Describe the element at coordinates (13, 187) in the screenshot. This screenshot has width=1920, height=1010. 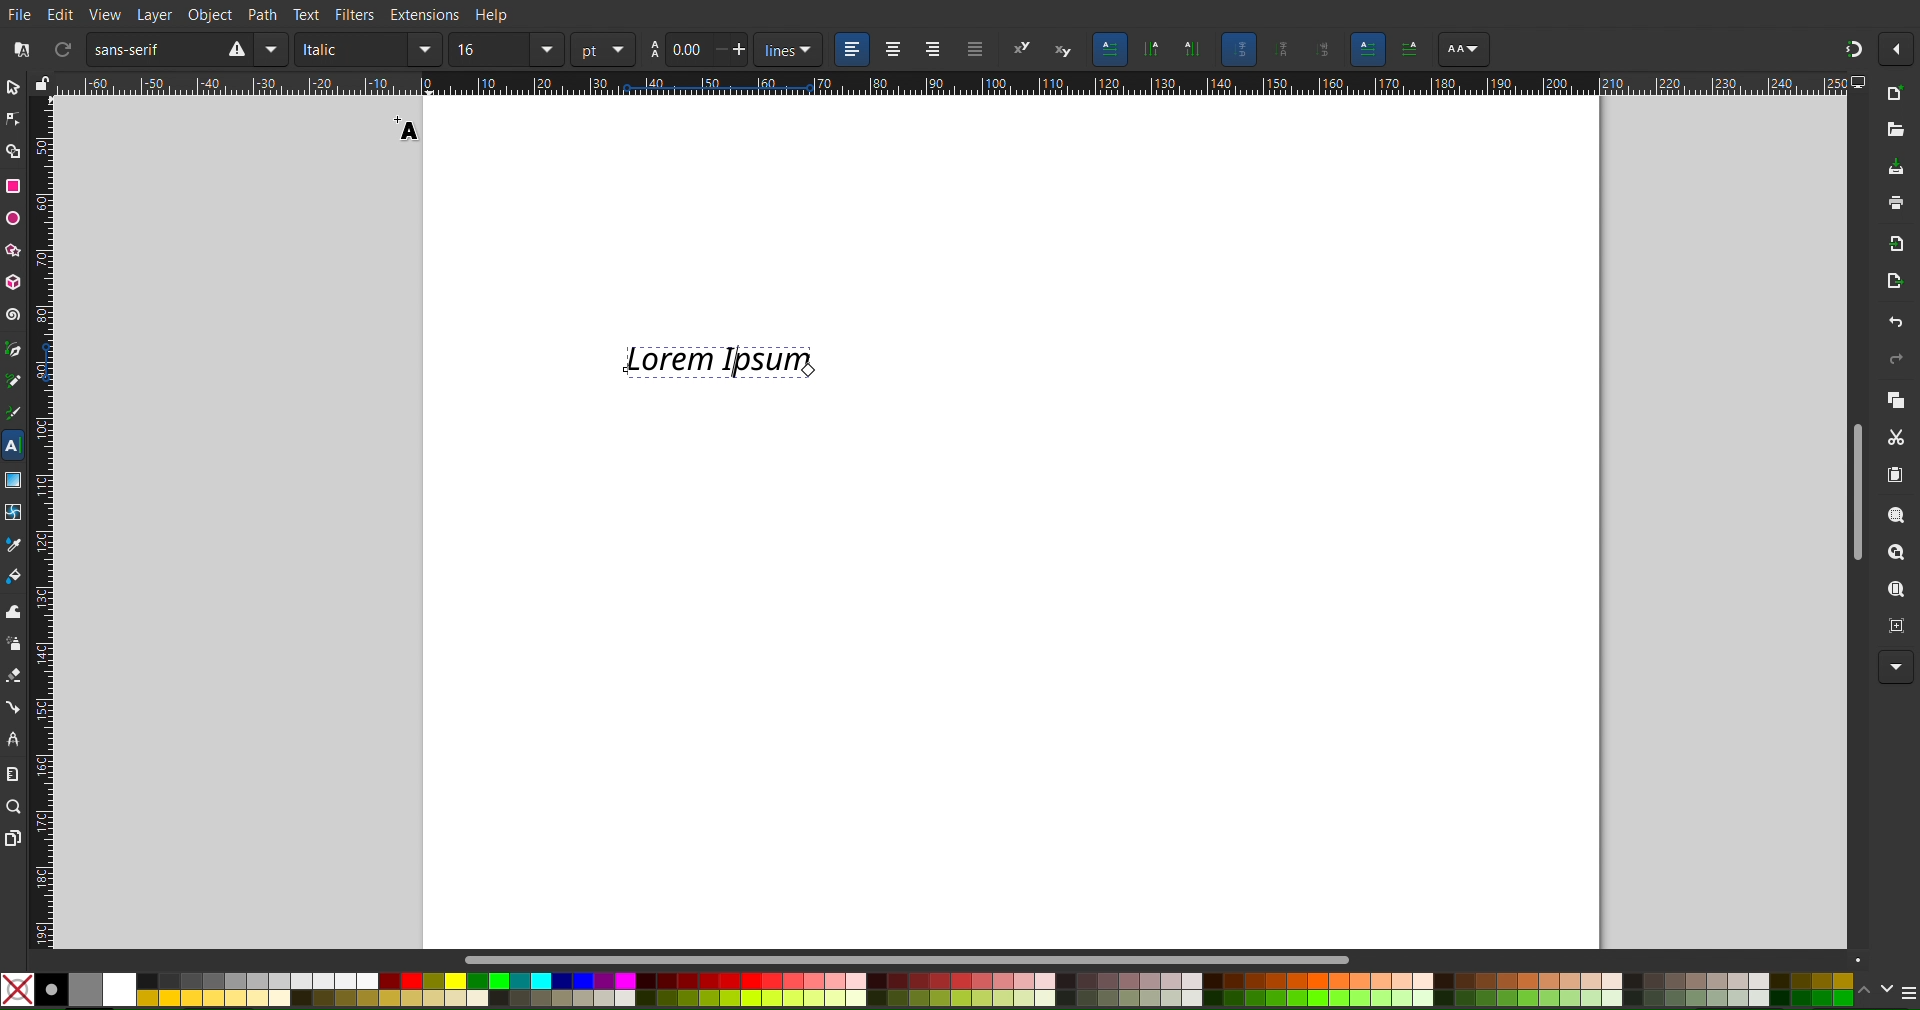
I see `Rectangle` at that location.